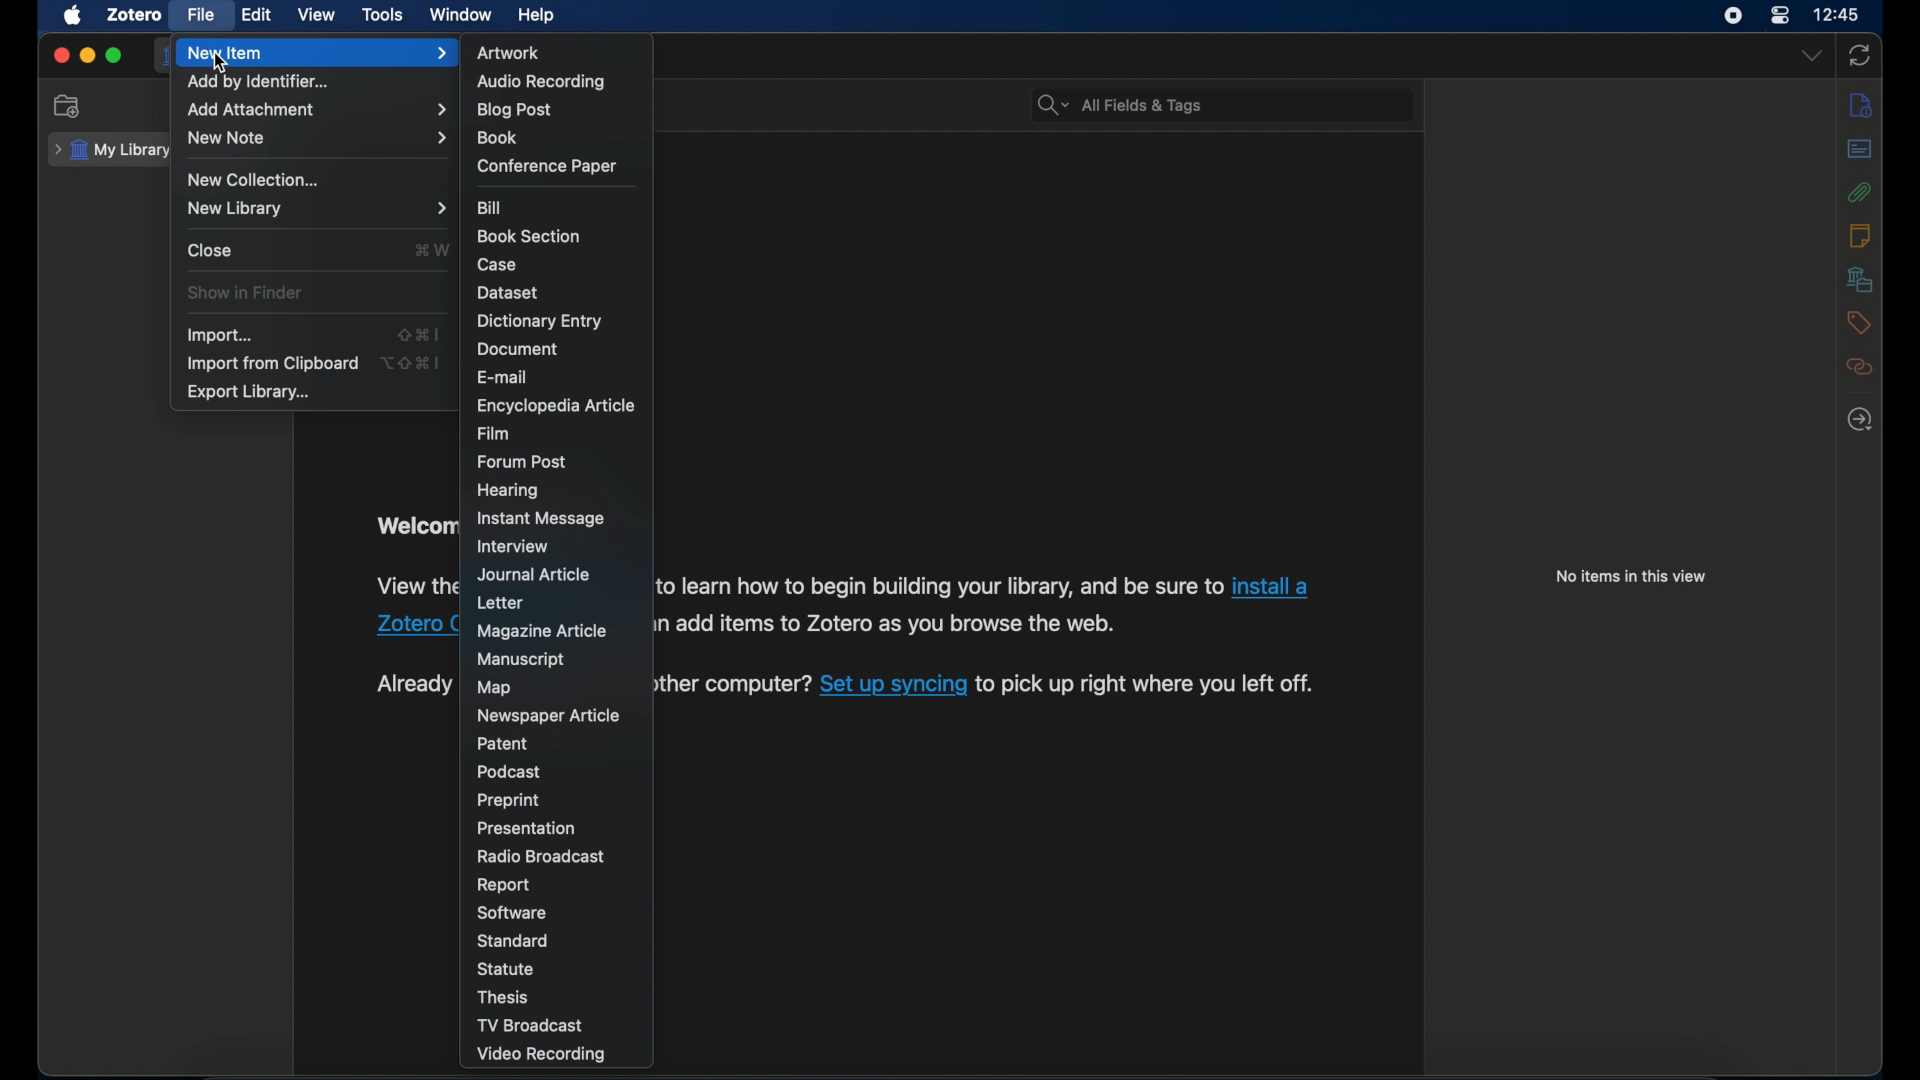 This screenshot has width=1920, height=1080. What do you see at coordinates (203, 15) in the screenshot?
I see `file` at bounding box center [203, 15].